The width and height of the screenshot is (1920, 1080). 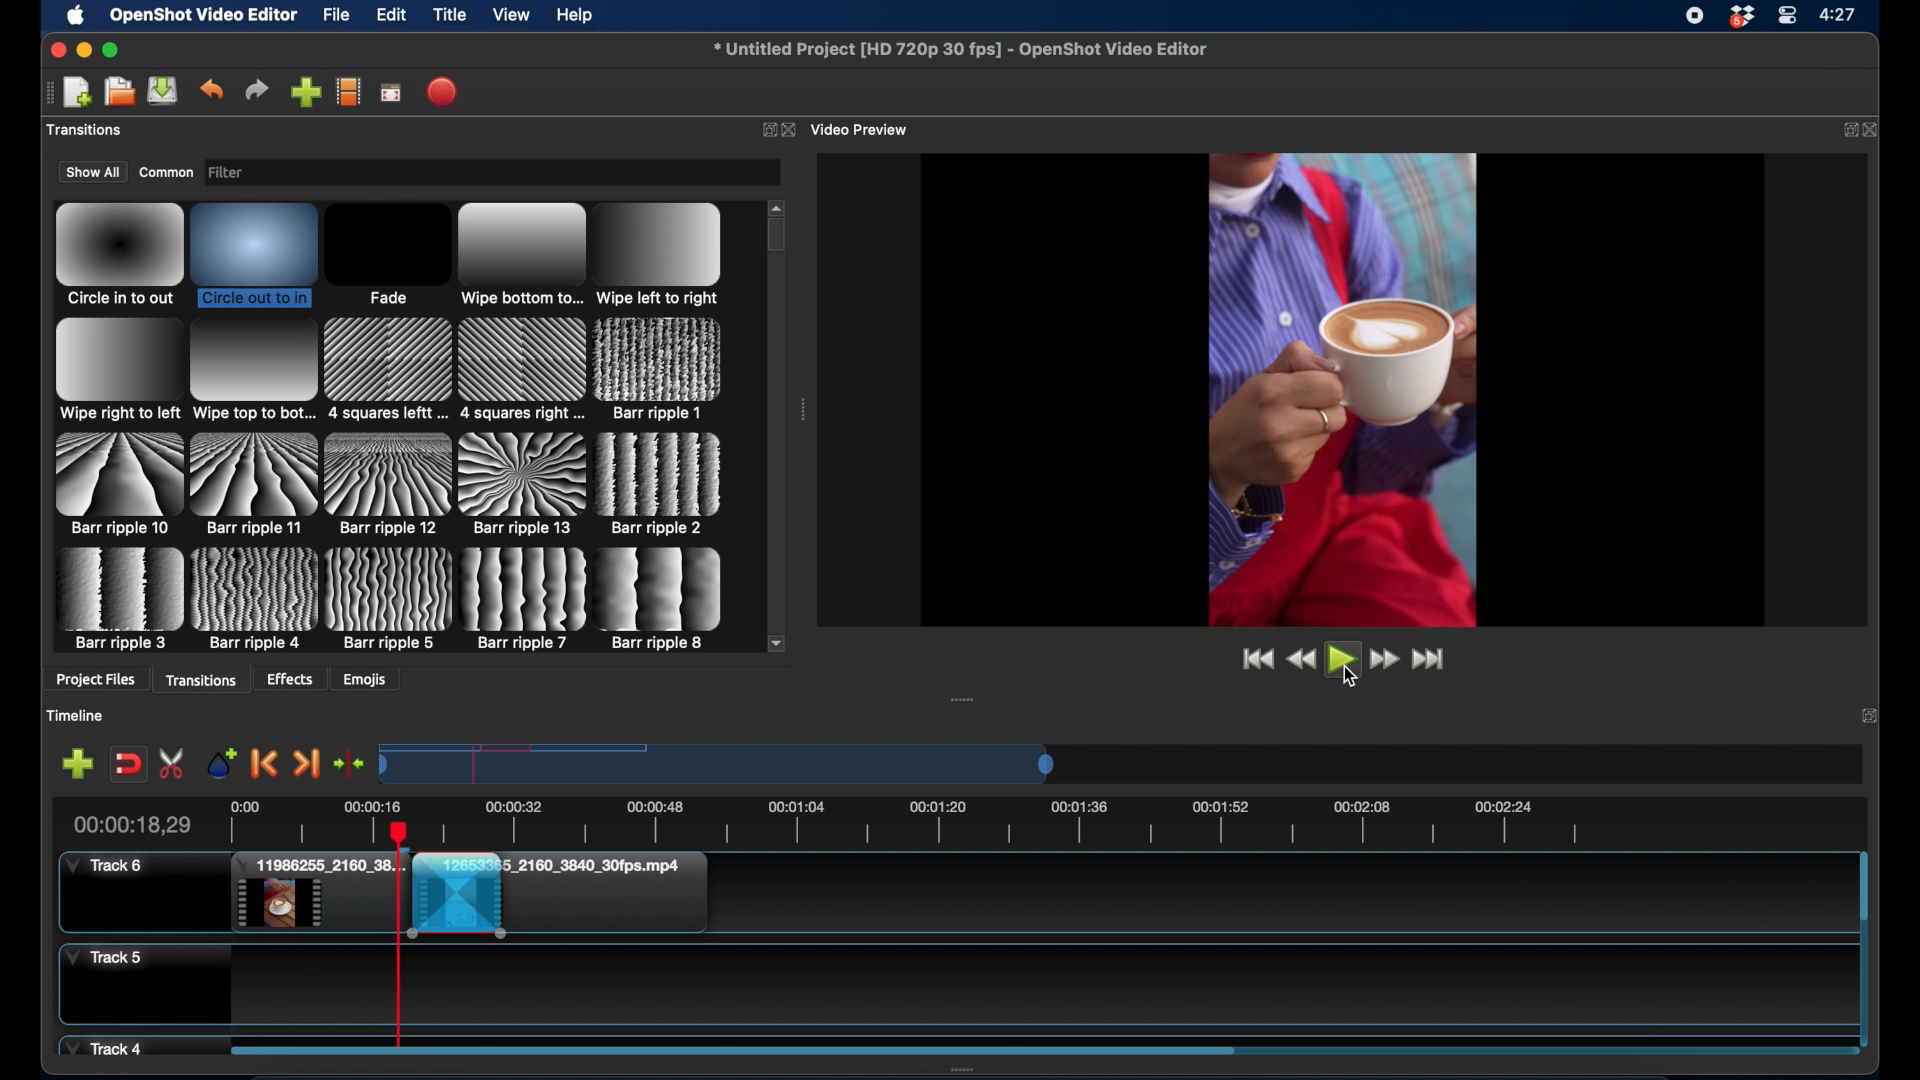 I want to click on transition, so click(x=116, y=483).